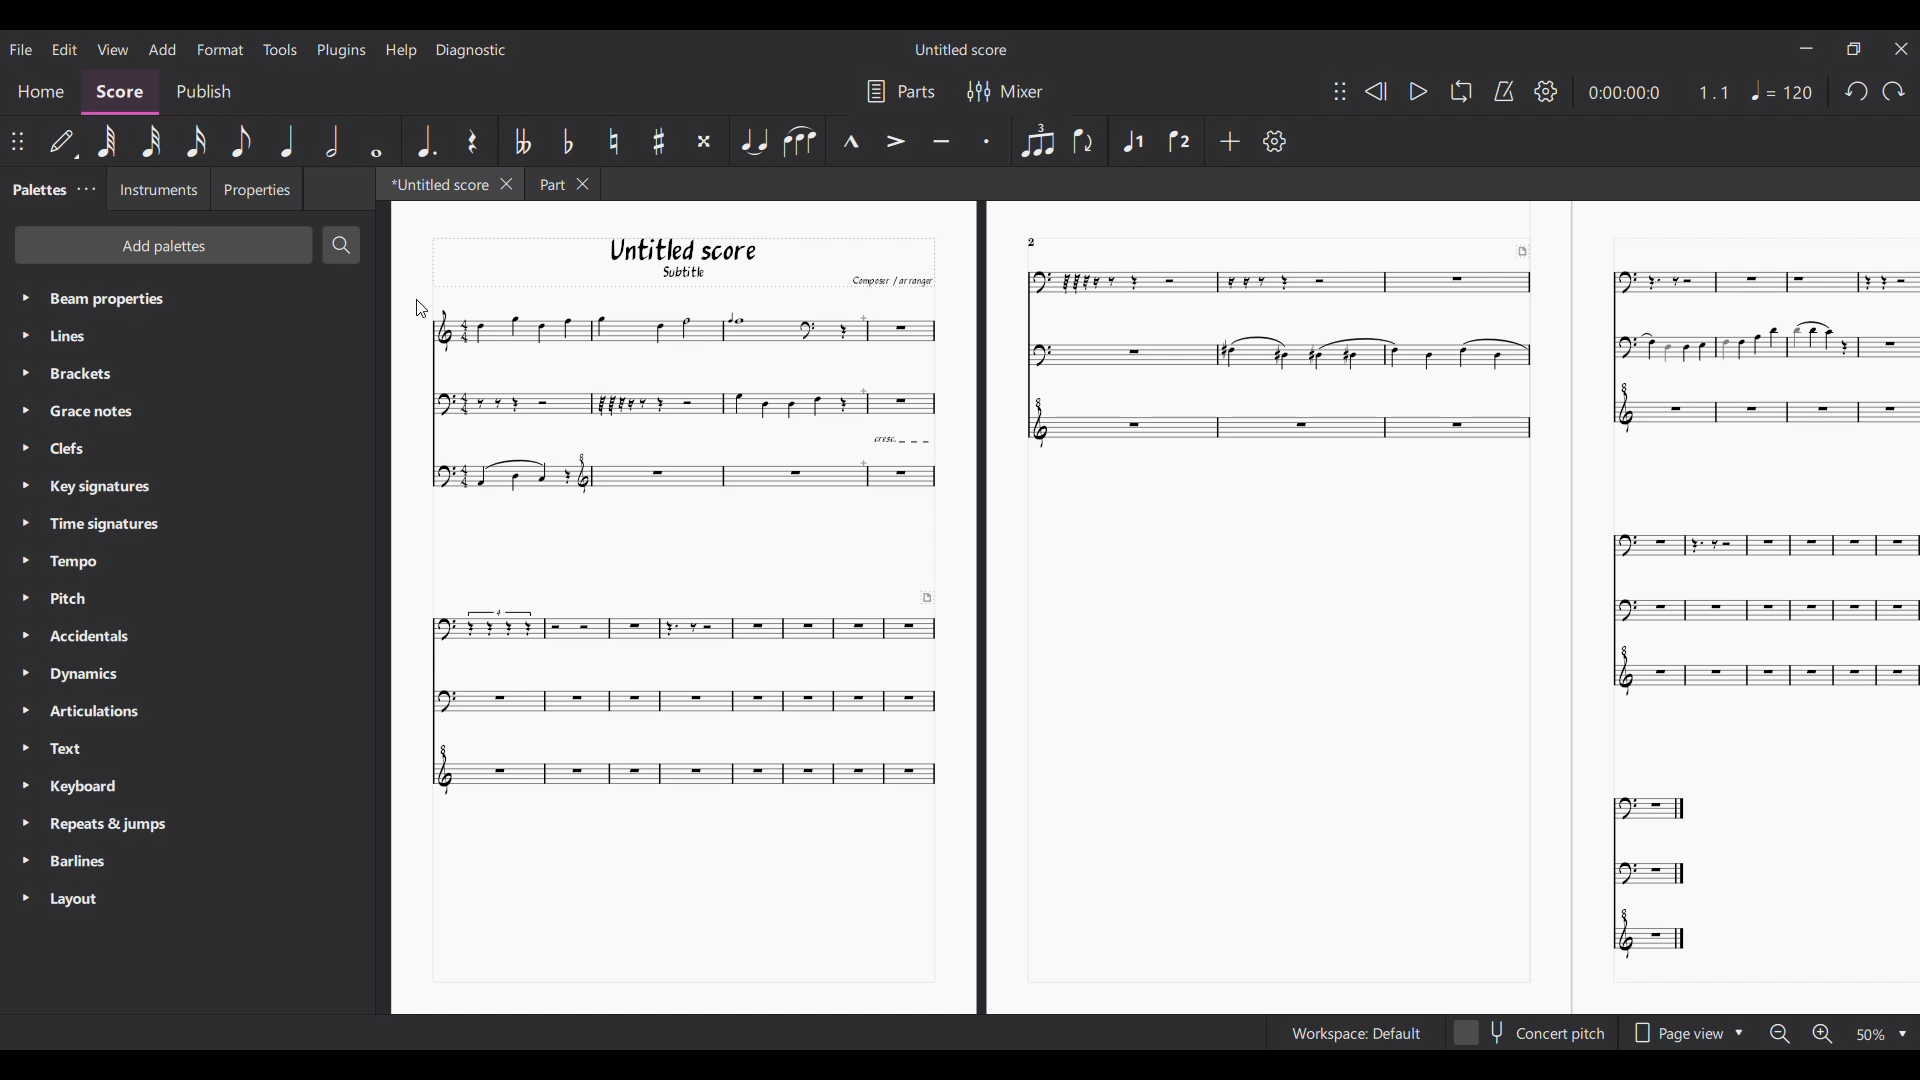 This screenshot has width=1920, height=1080. What do you see at coordinates (425, 141) in the screenshot?
I see `Augmentation dot` at bounding box center [425, 141].